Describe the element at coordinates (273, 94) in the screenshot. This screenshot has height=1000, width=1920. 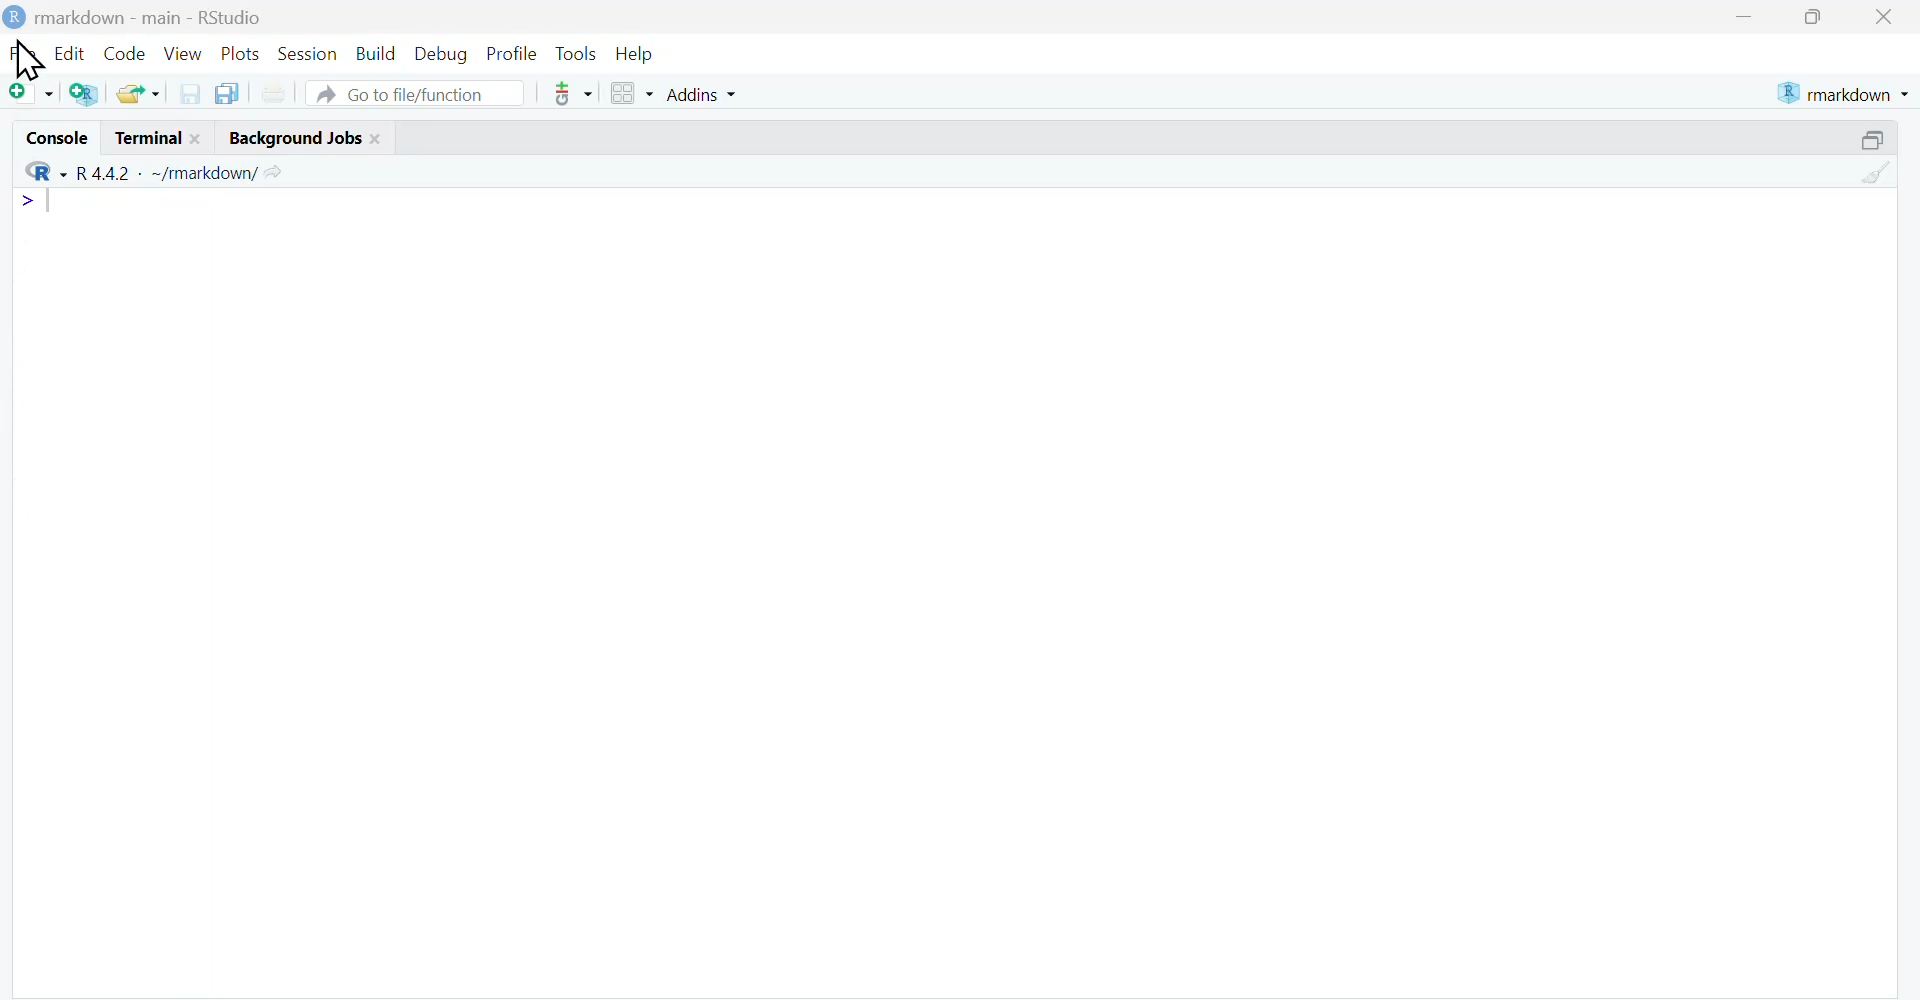
I see `print the current file` at that location.